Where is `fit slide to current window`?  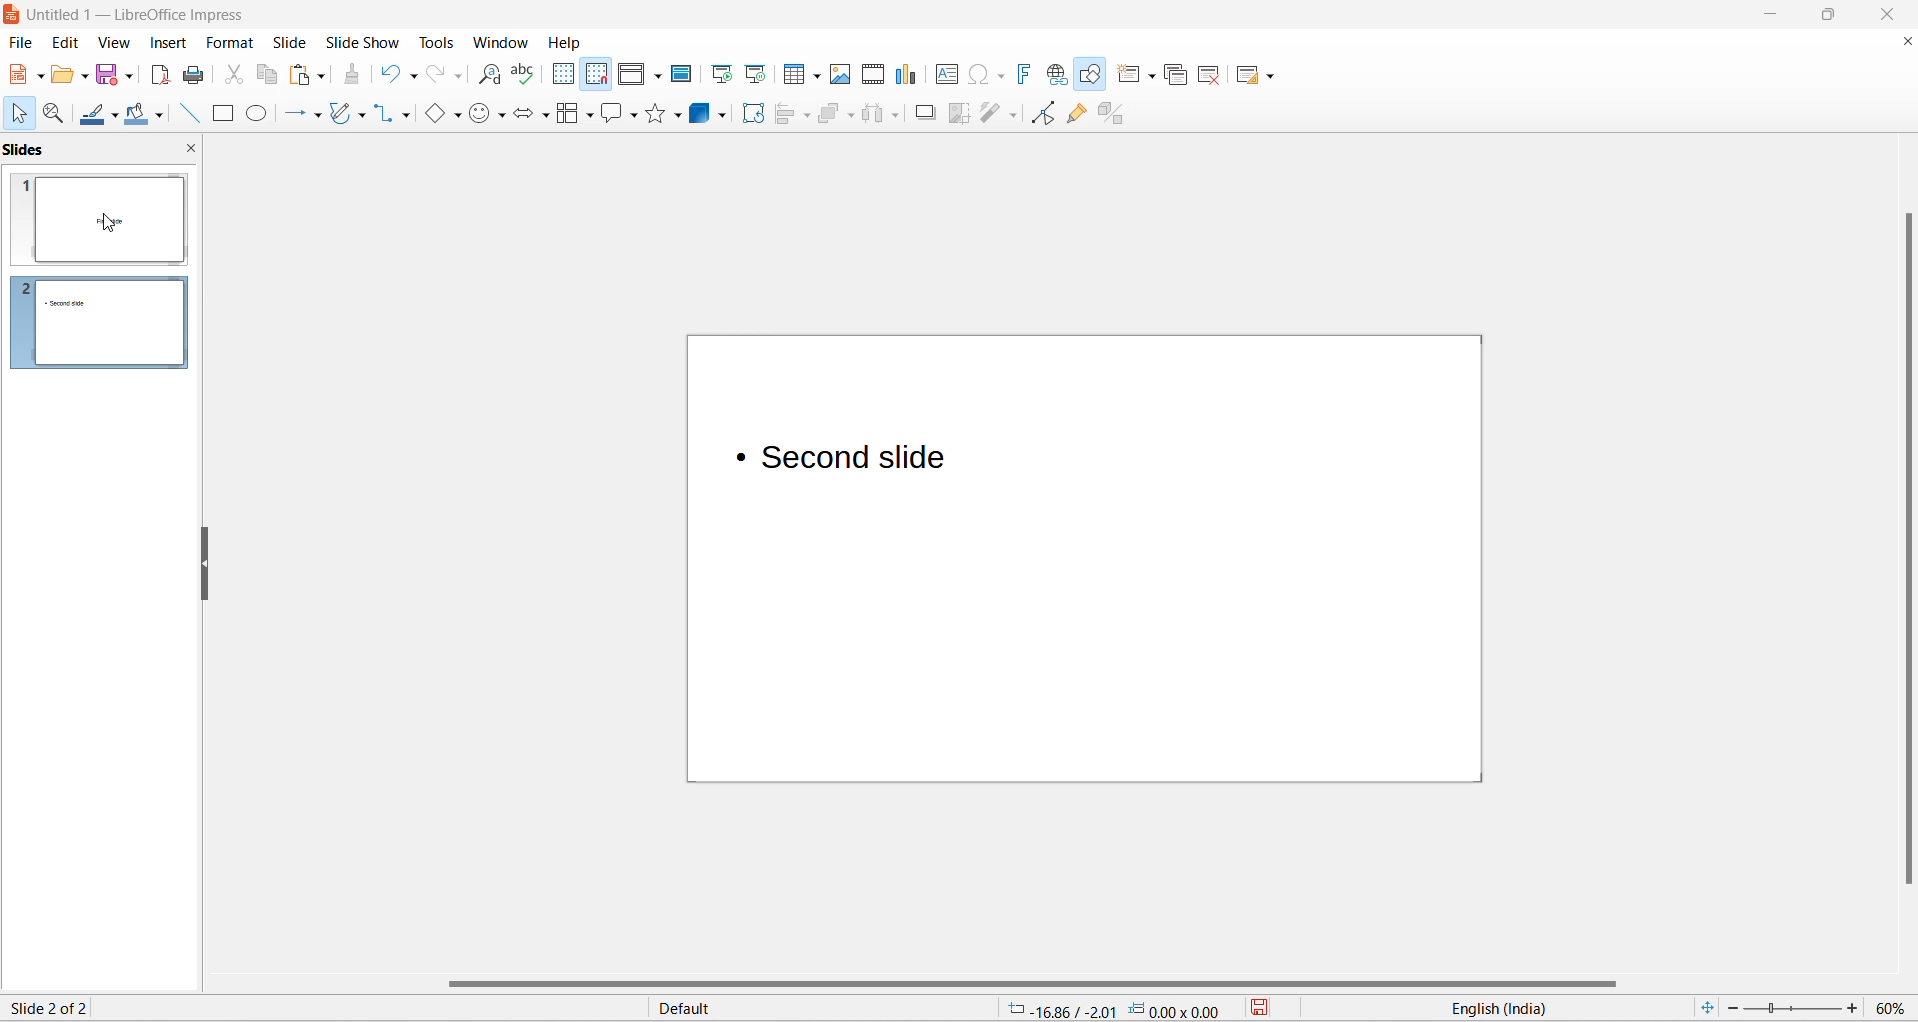 fit slide to current window is located at coordinates (1705, 1007).